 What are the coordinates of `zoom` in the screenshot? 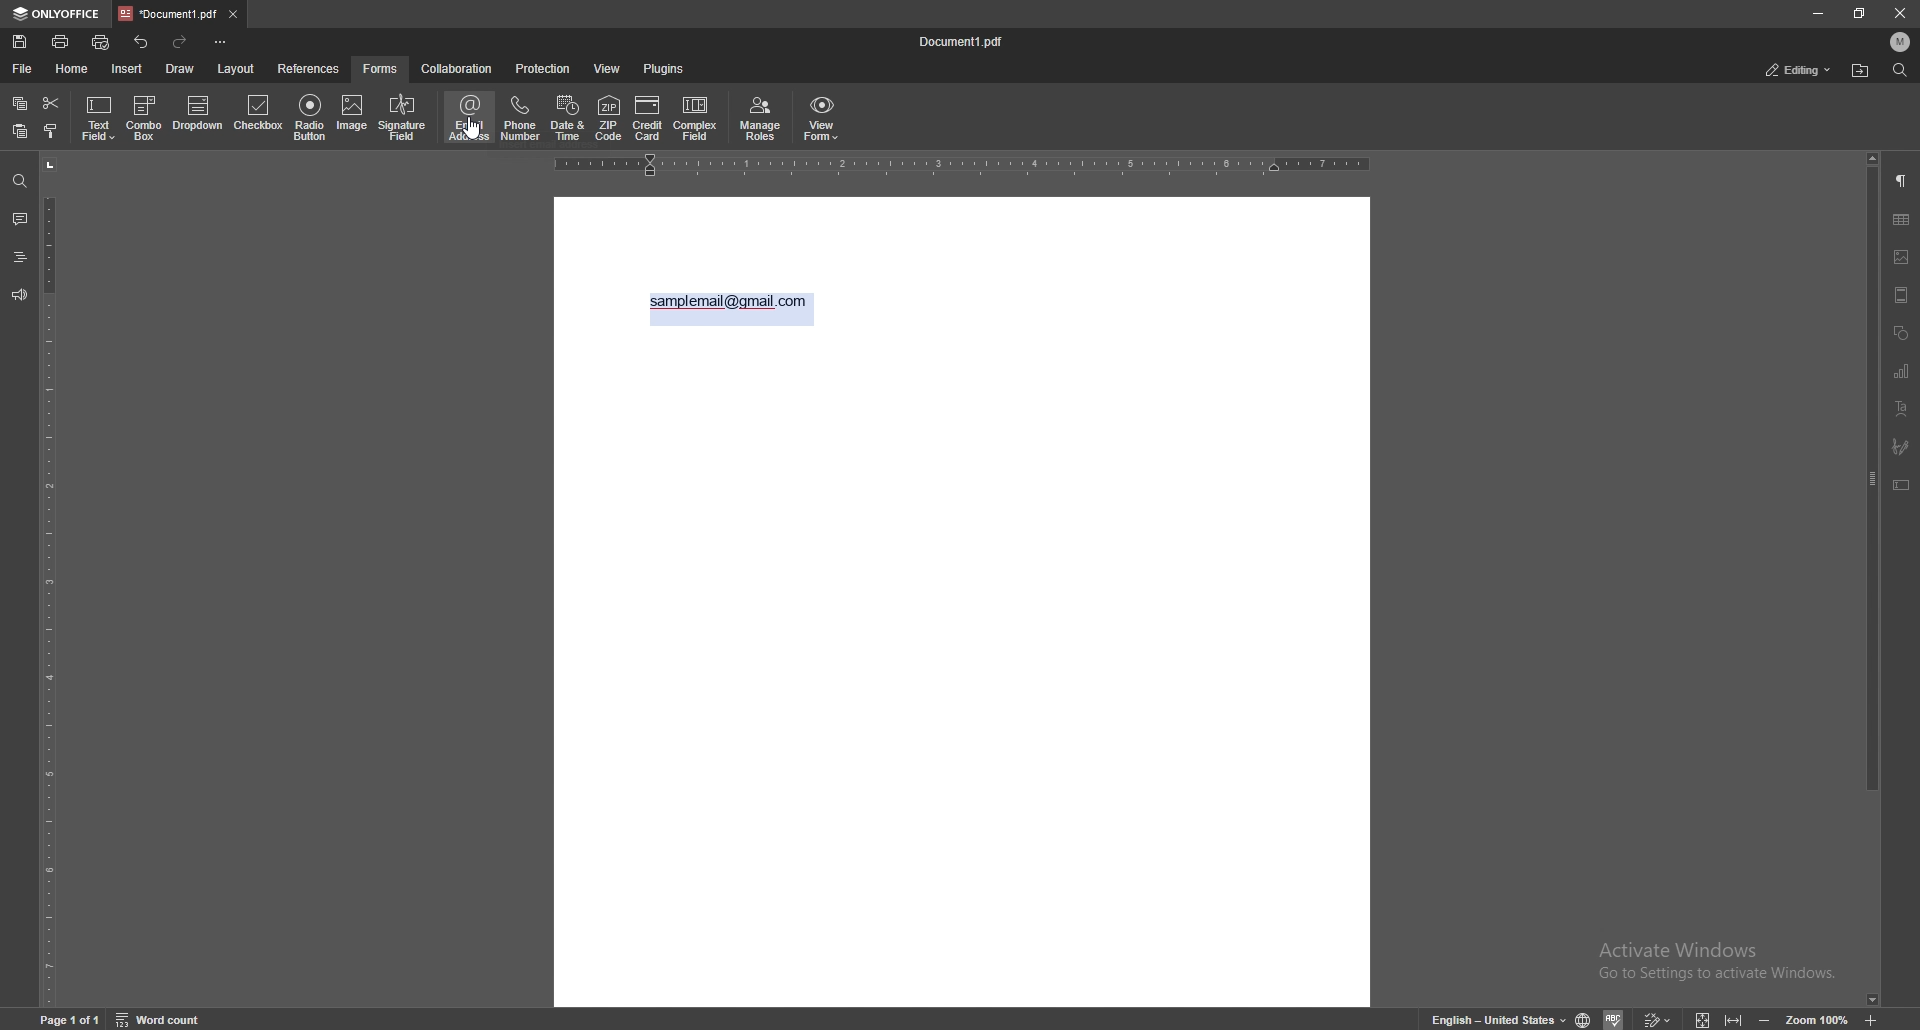 It's located at (1817, 1018).